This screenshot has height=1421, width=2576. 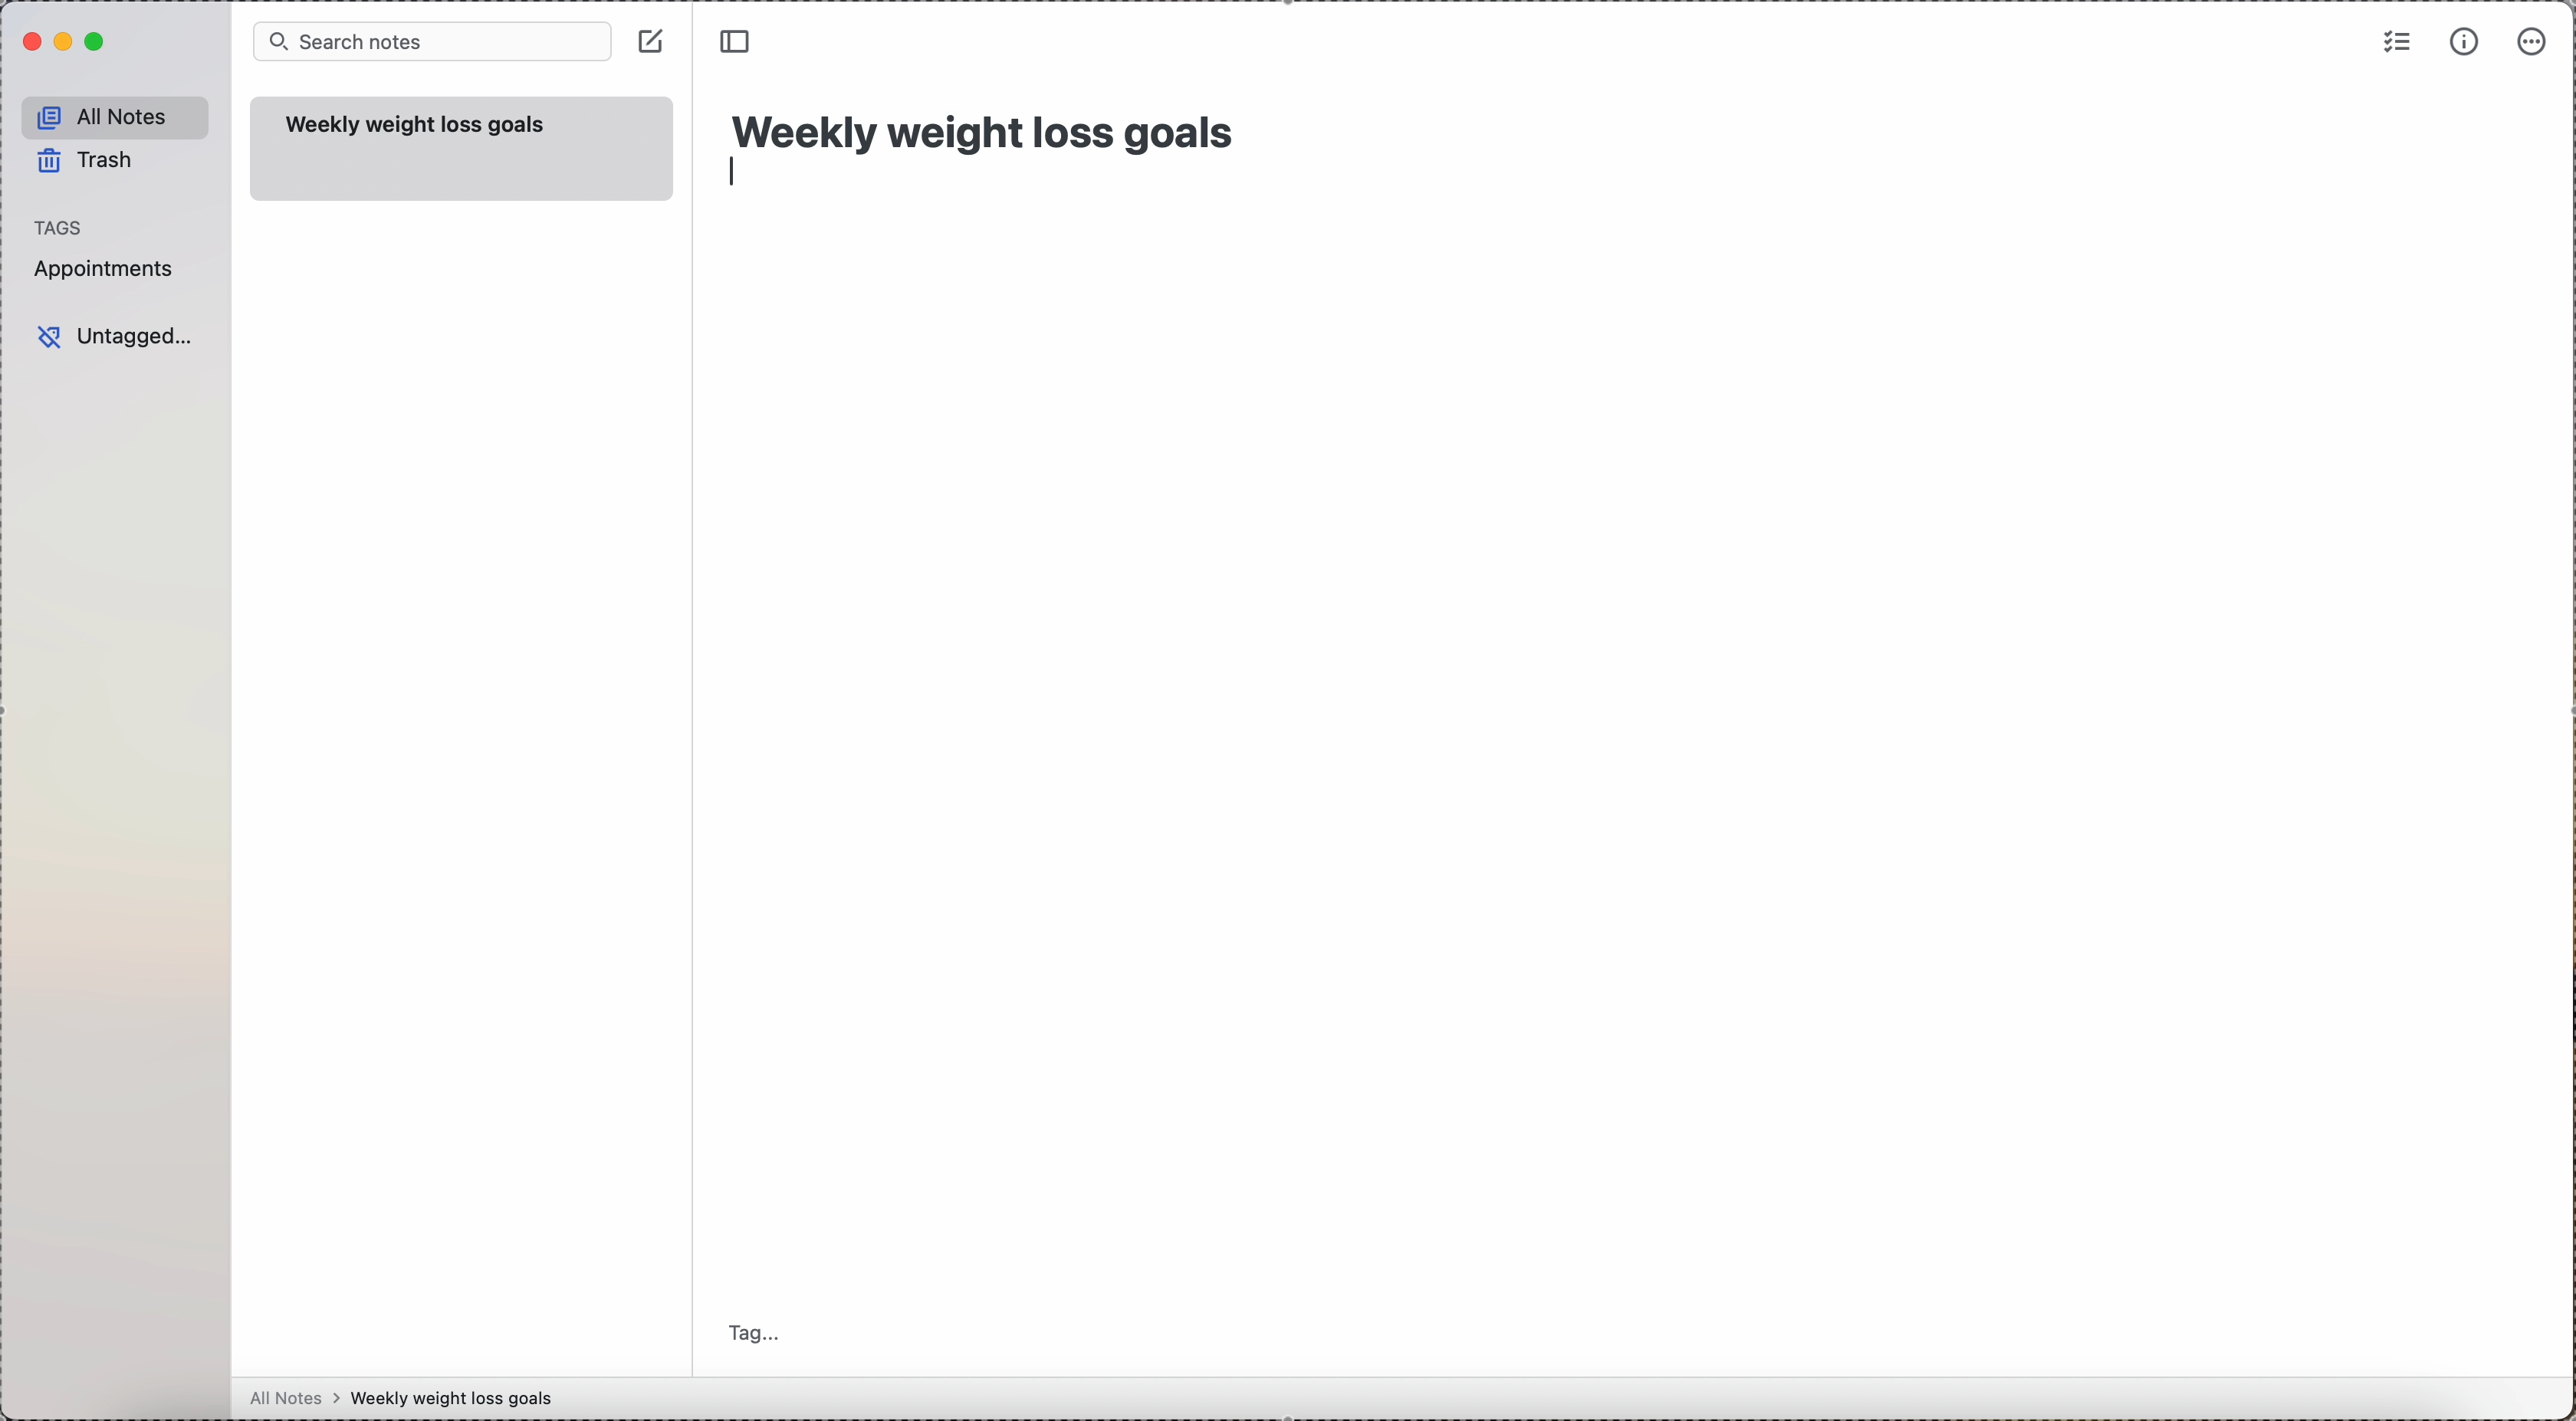 I want to click on all notes > weekly weight loss goals, so click(x=410, y=1399).